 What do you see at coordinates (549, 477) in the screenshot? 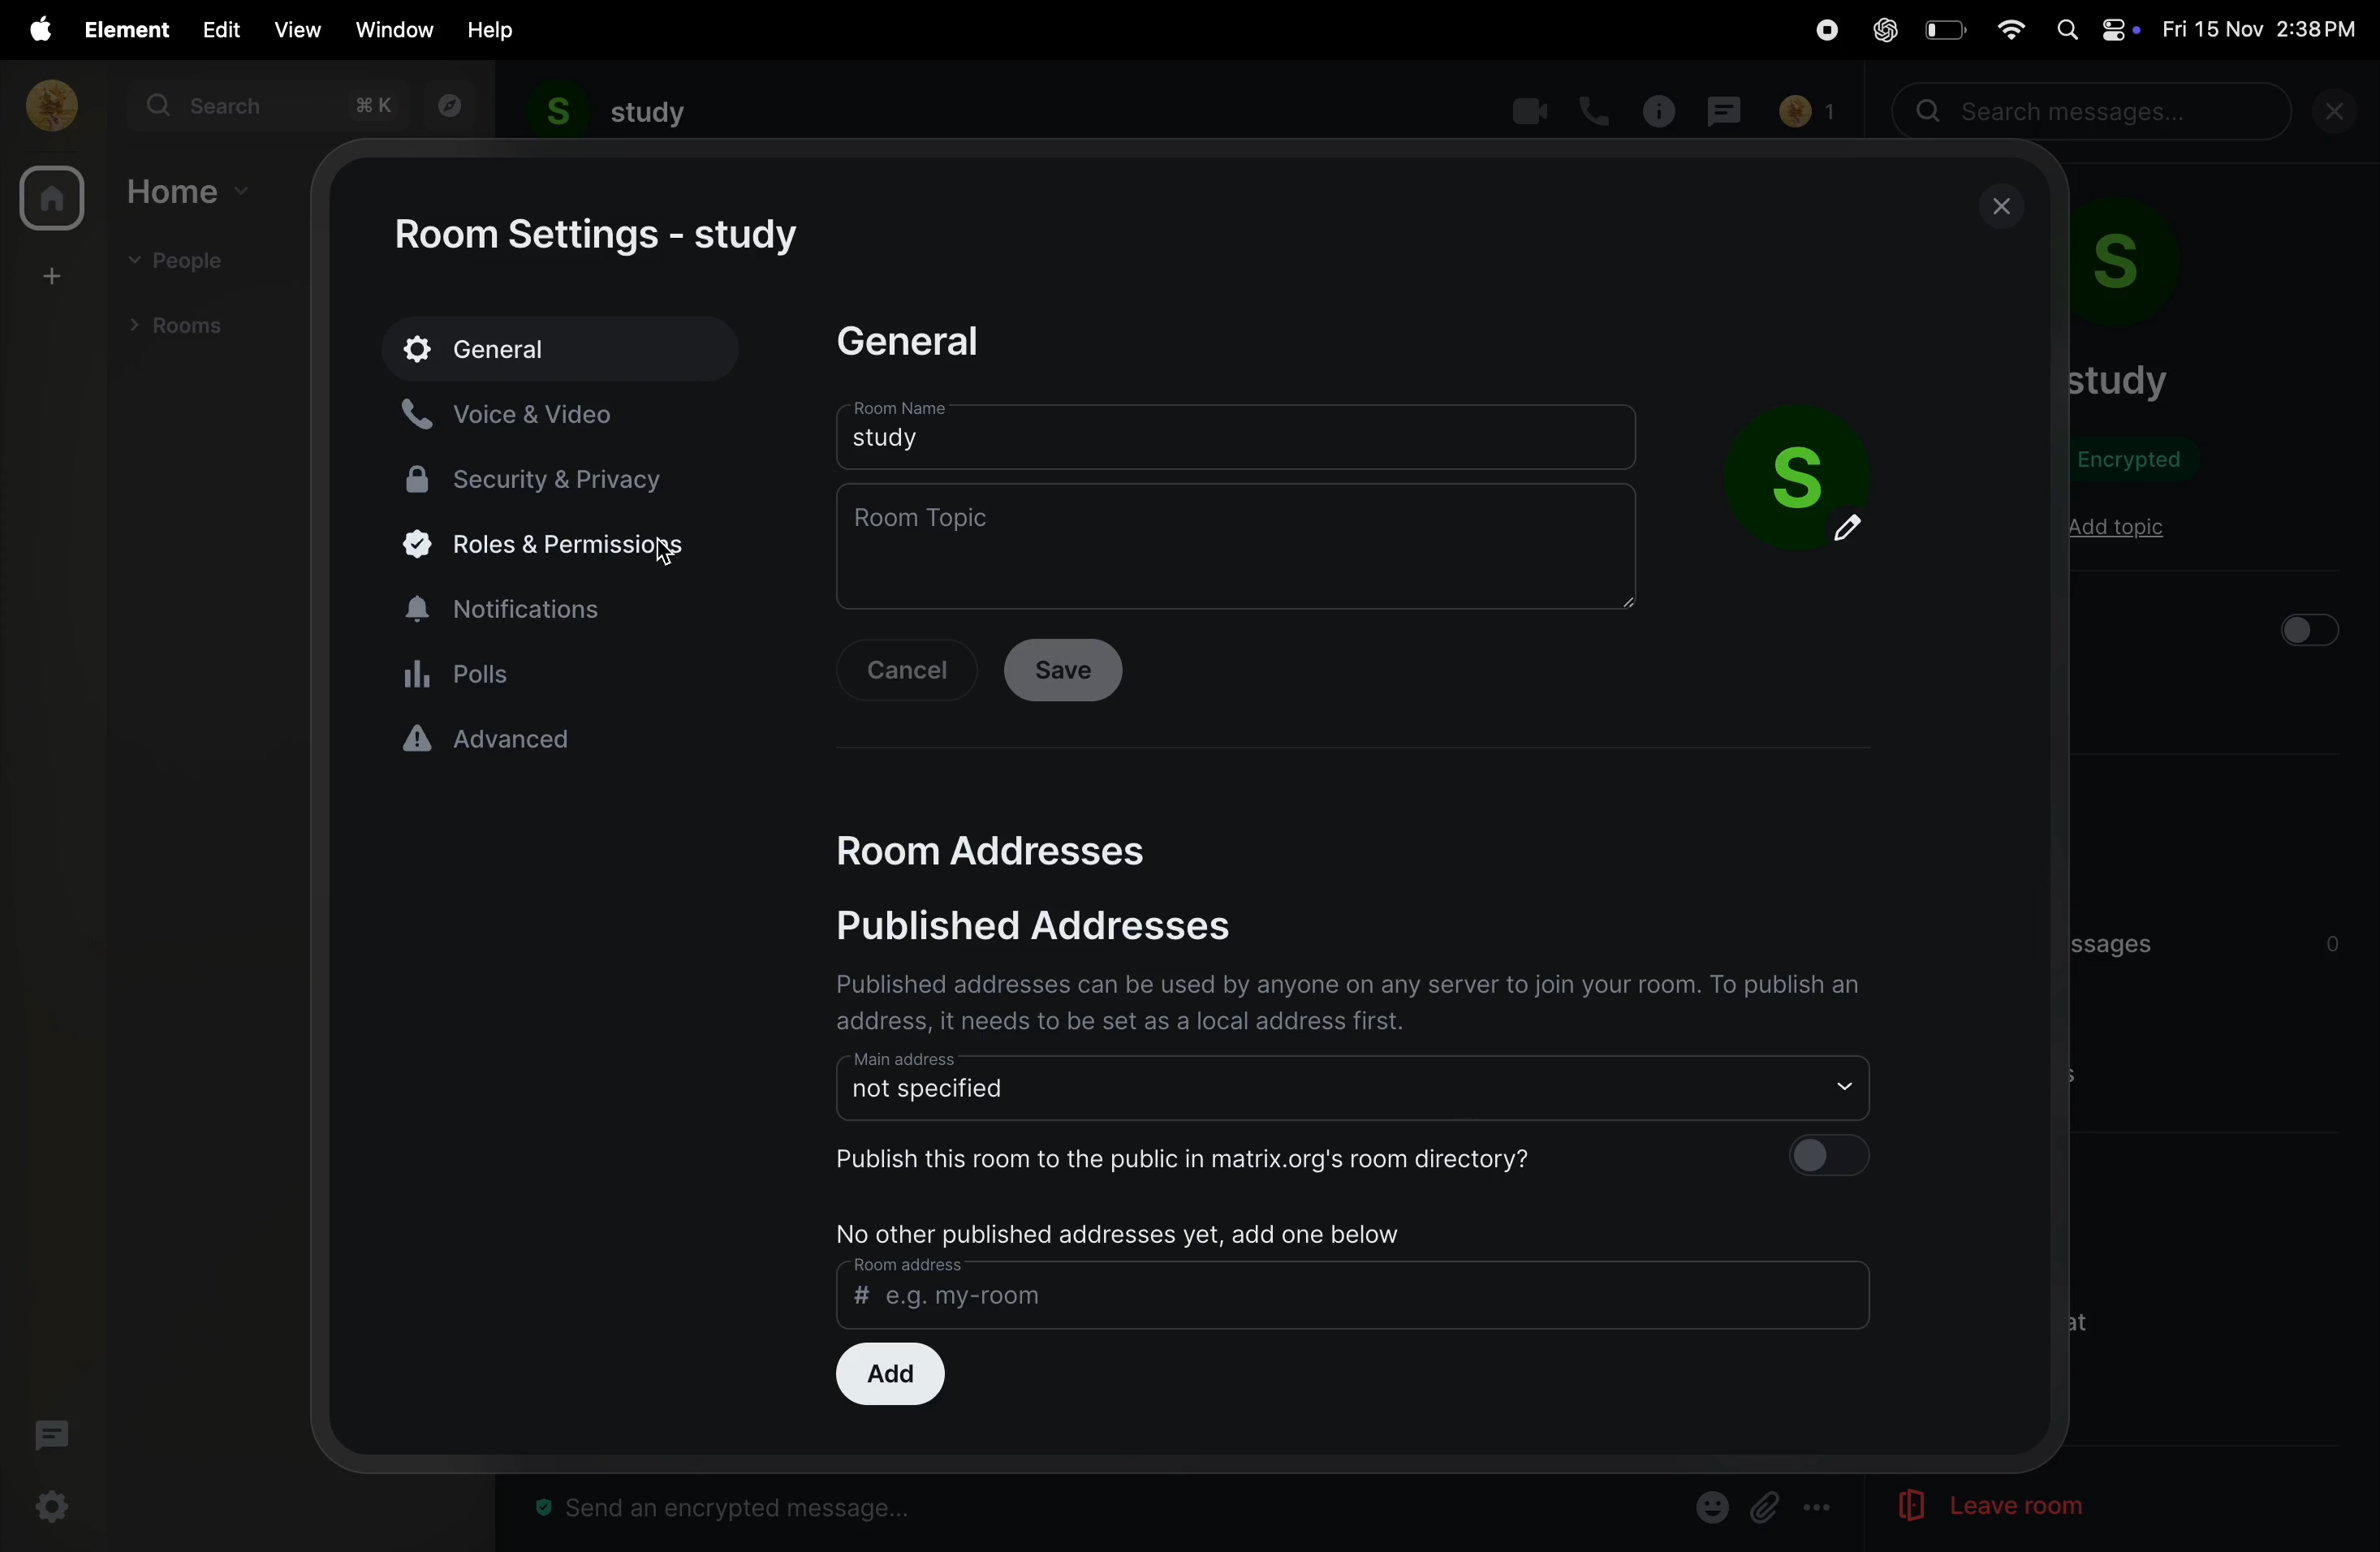
I see `security and privacy ` at bounding box center [549, 477].